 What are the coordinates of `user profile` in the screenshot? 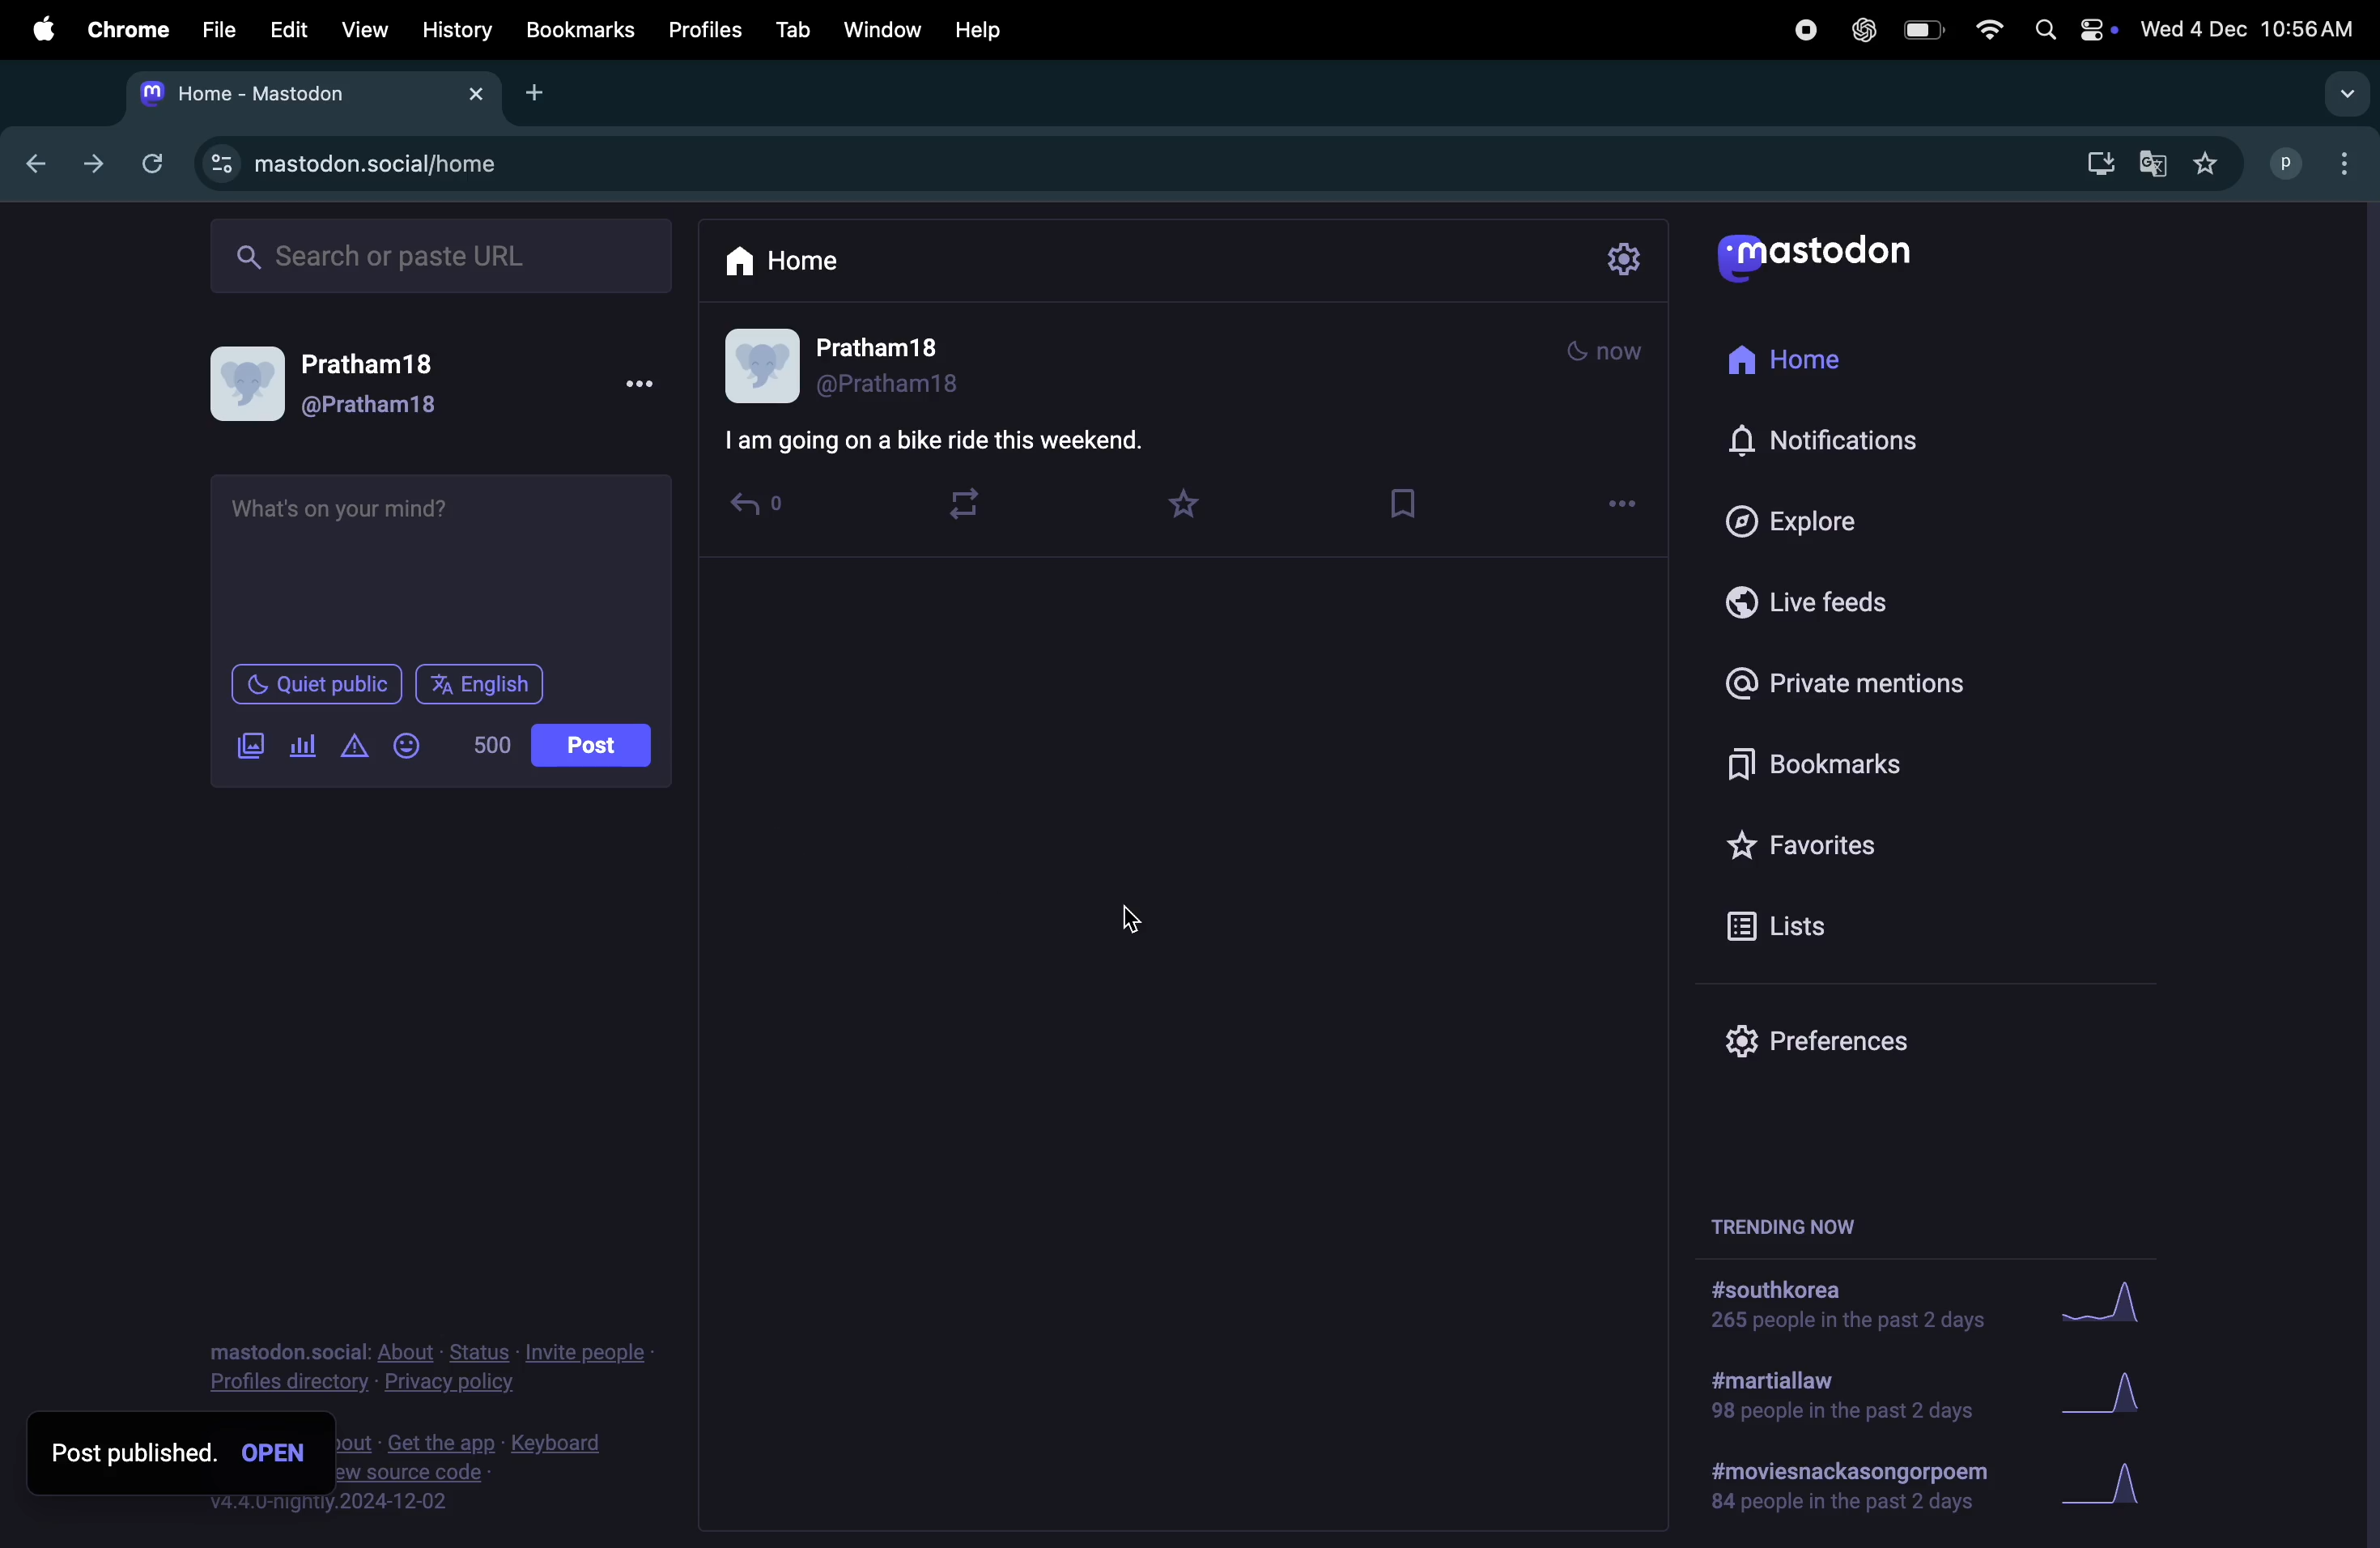 It's located at (859, 365).